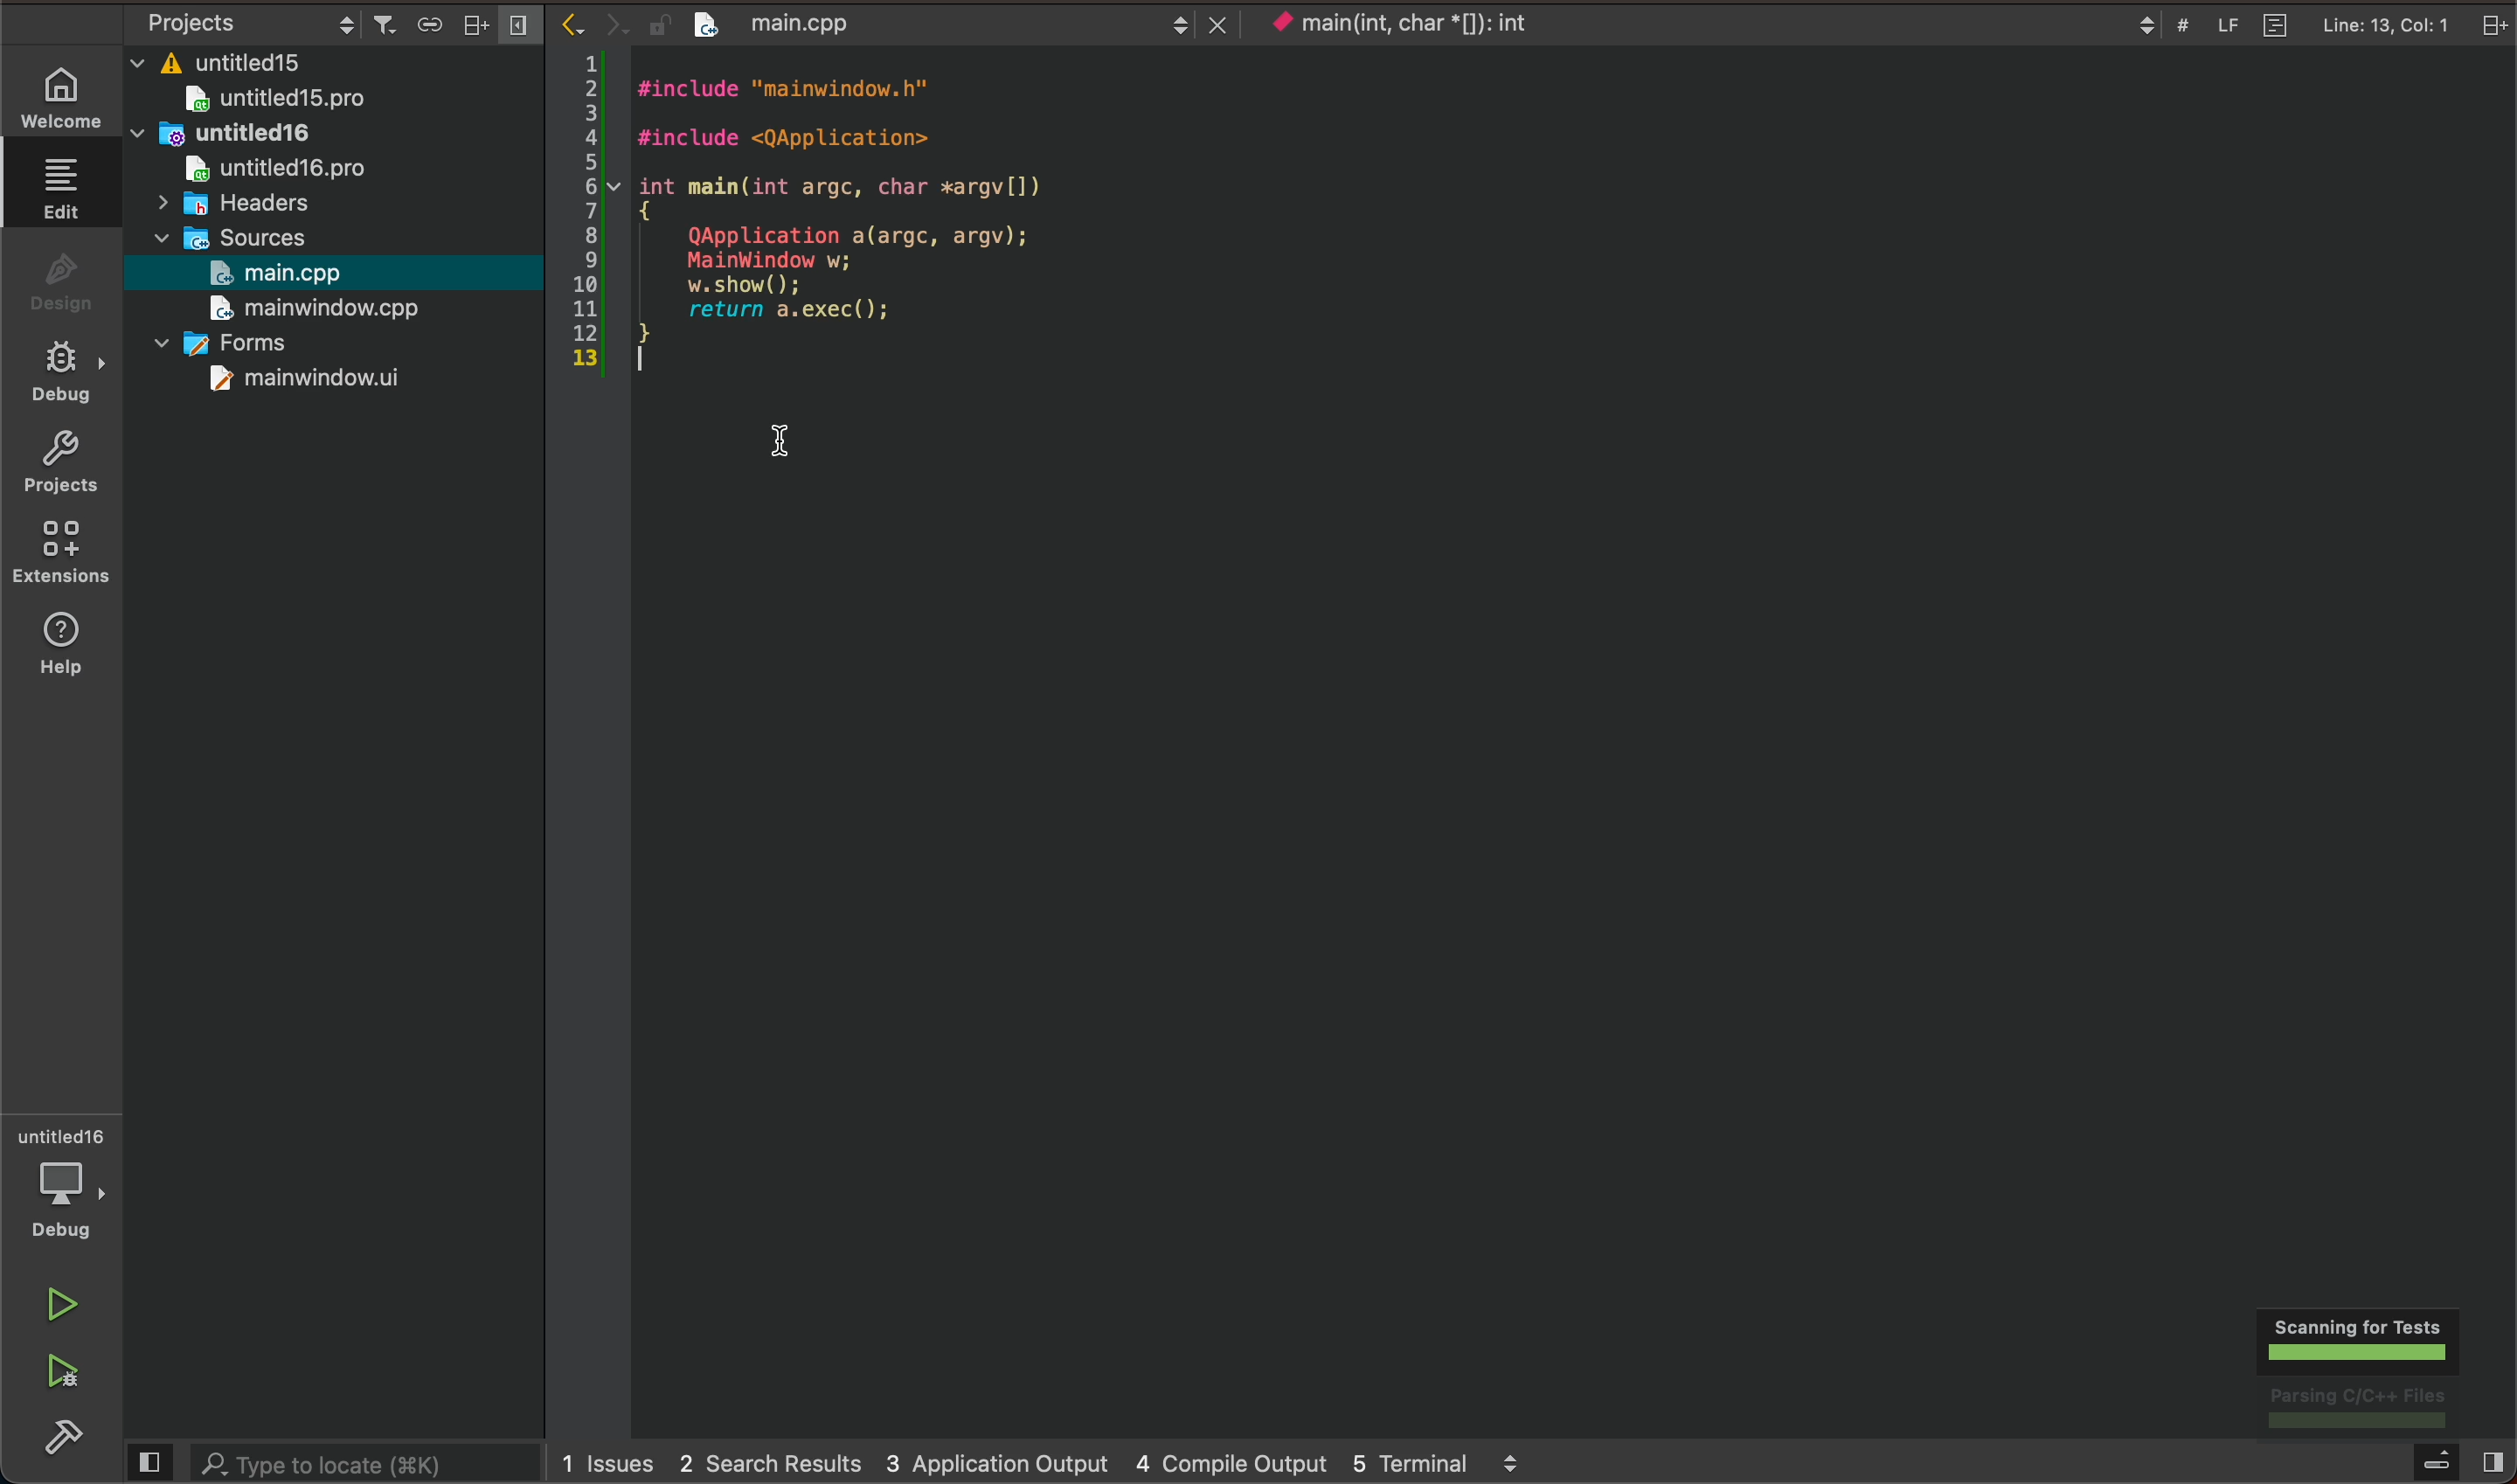  Describe the element at coordinates (316, 274) in the screenshot. I see `open main file` at that location.